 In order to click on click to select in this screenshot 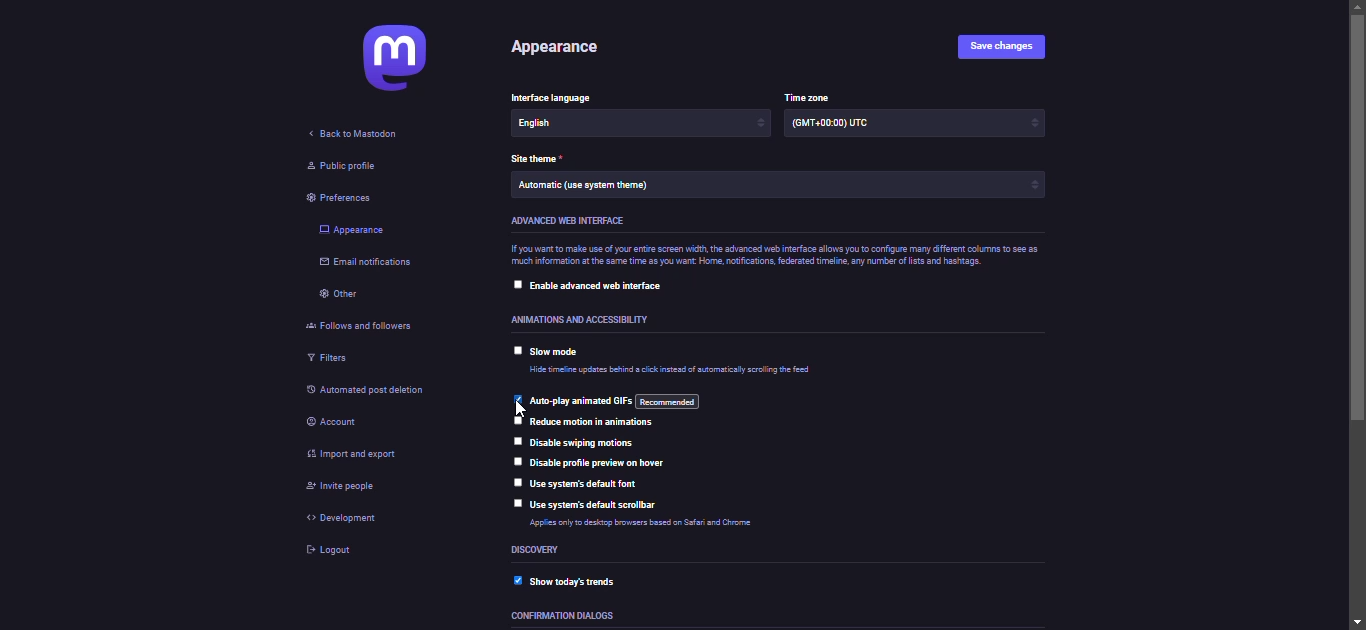, I will do `click(518, 419)`.